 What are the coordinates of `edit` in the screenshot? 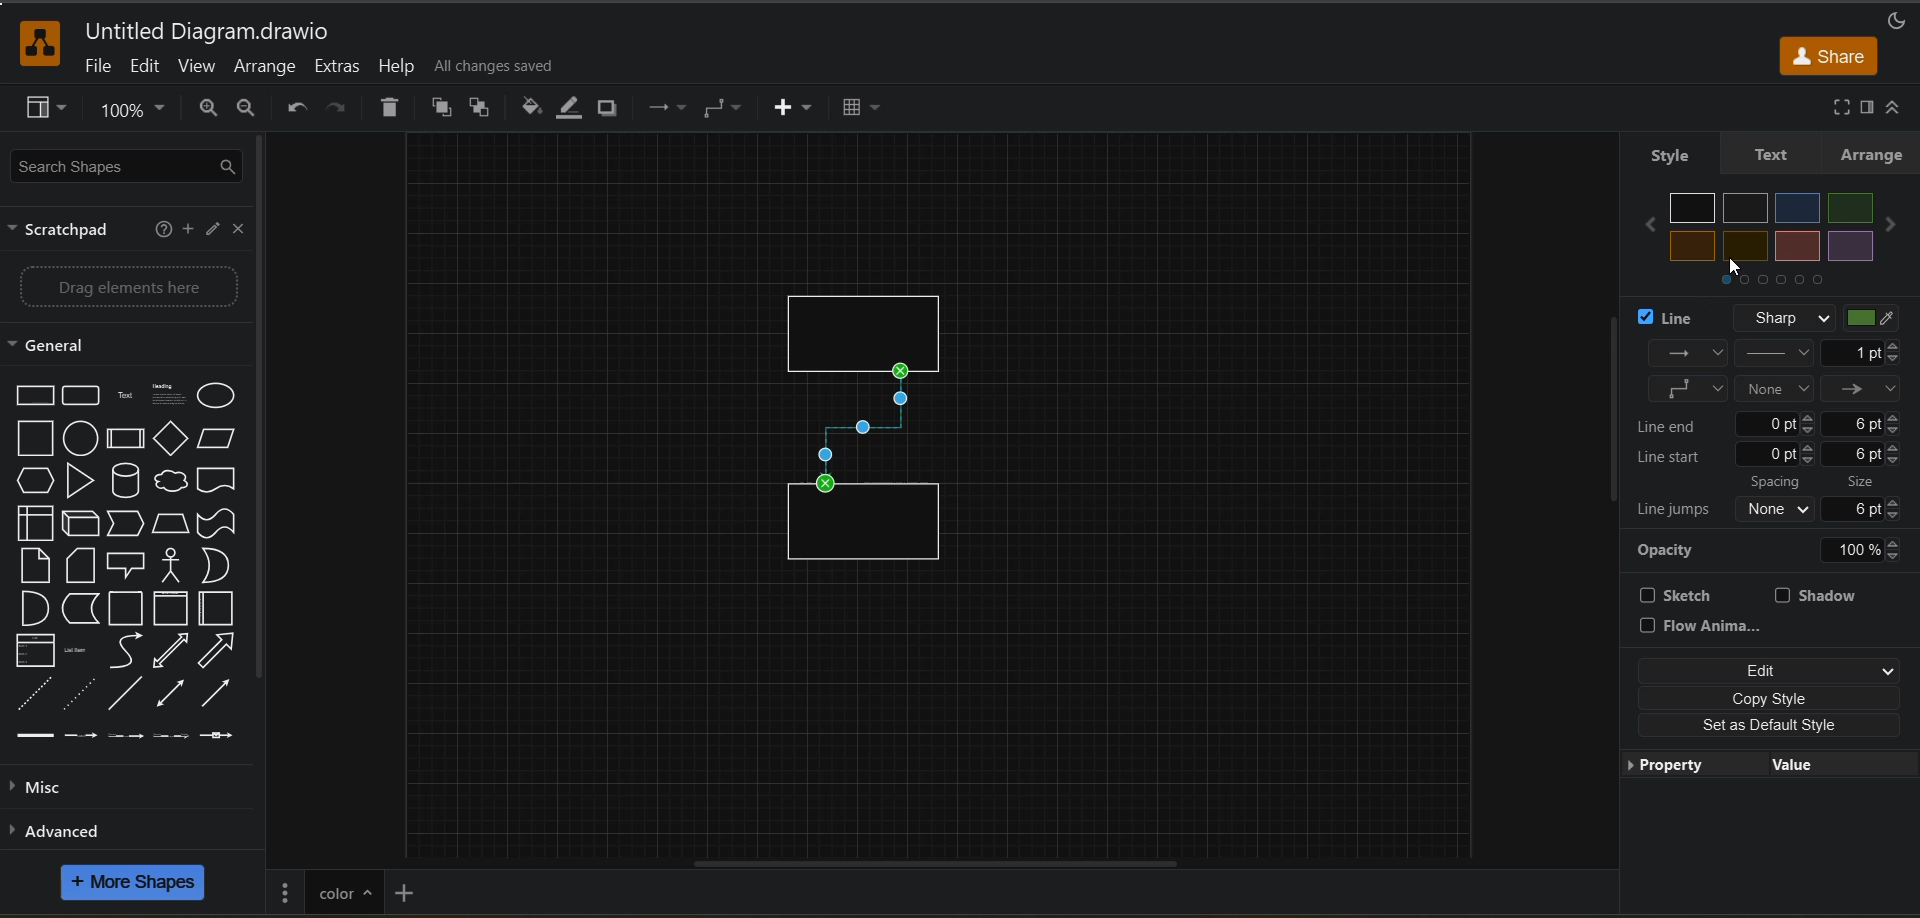 It's located at (147, 66).